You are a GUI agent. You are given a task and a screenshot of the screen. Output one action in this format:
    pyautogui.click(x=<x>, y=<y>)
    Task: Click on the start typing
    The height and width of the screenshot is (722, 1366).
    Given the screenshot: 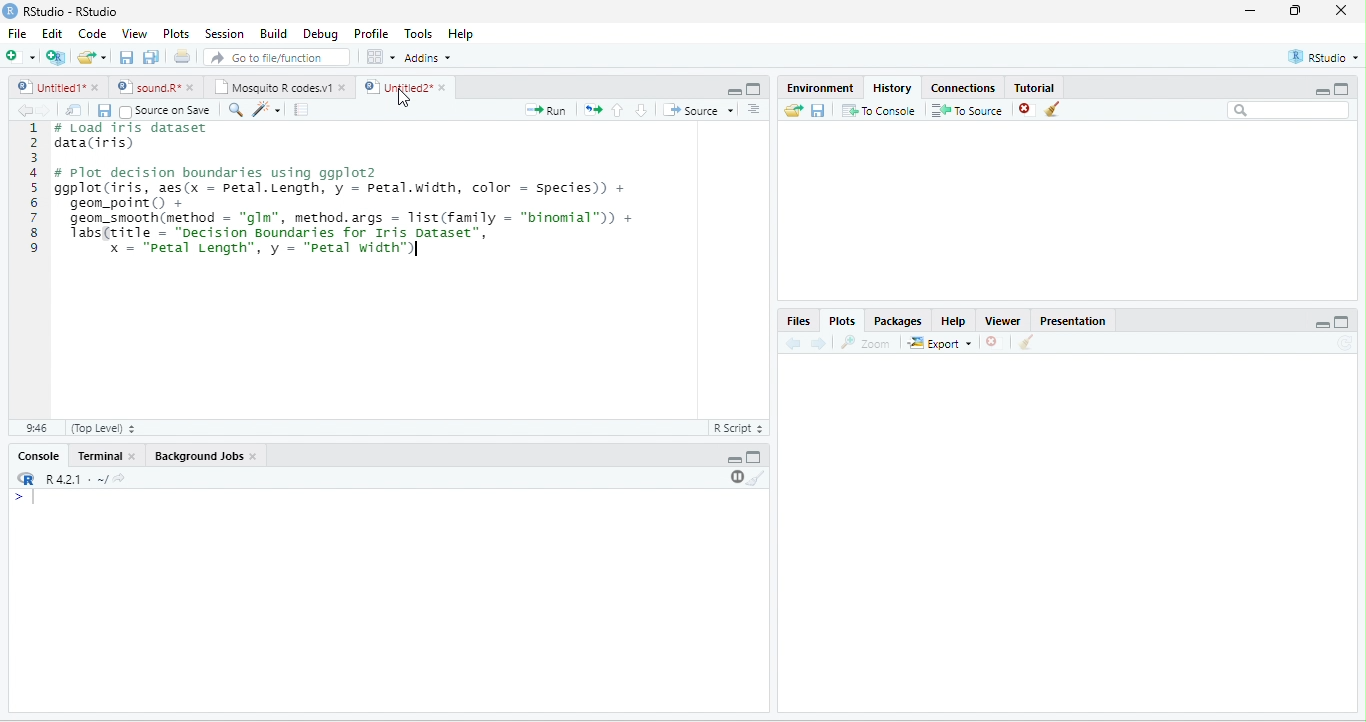 What is the action you would take?
    pyautogui.click(x=28, y=498)
    